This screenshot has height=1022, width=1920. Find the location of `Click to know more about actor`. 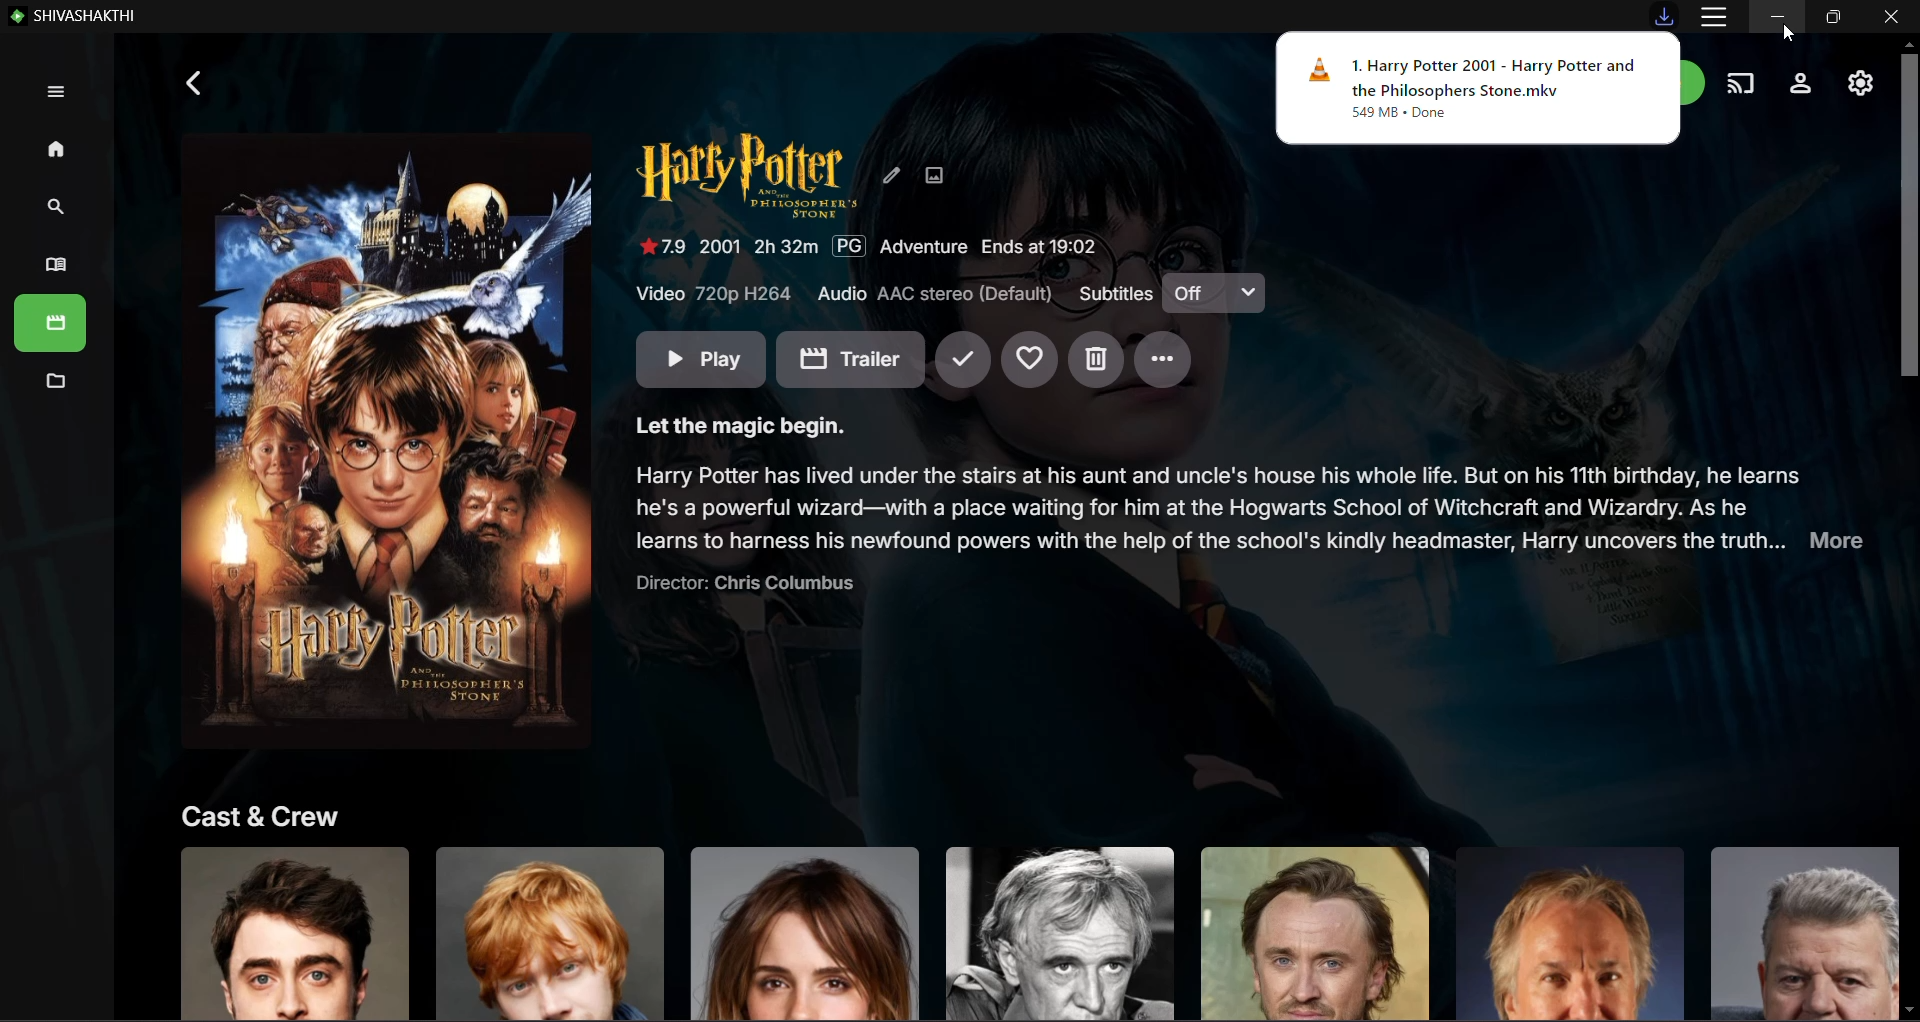

Click to know more about actor is located at coordinates (294, 932).